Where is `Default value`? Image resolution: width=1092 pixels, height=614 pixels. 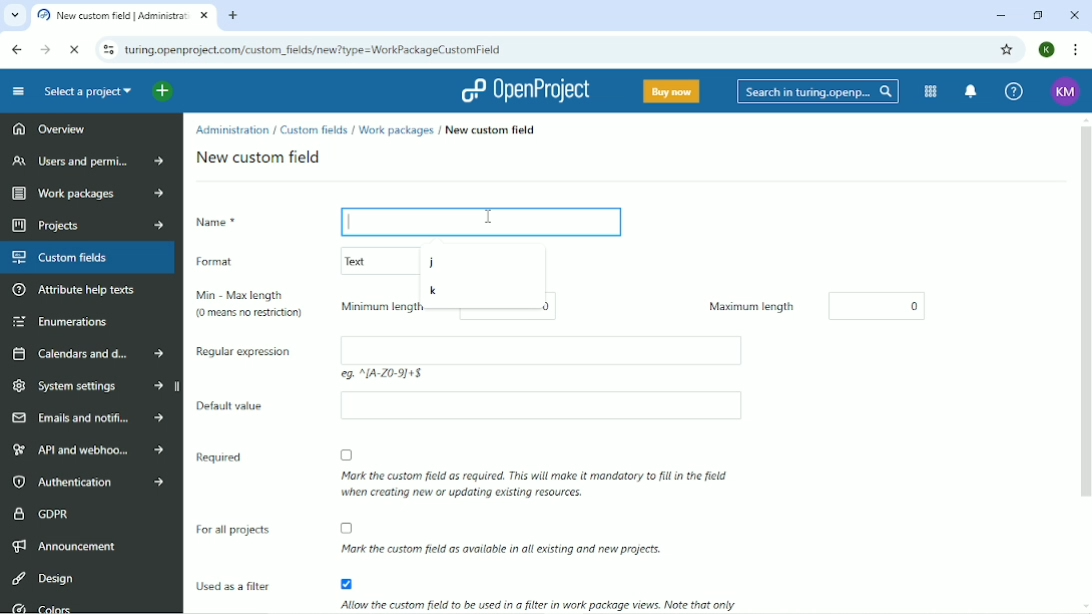
Default value is located at coordinates (243, 412).